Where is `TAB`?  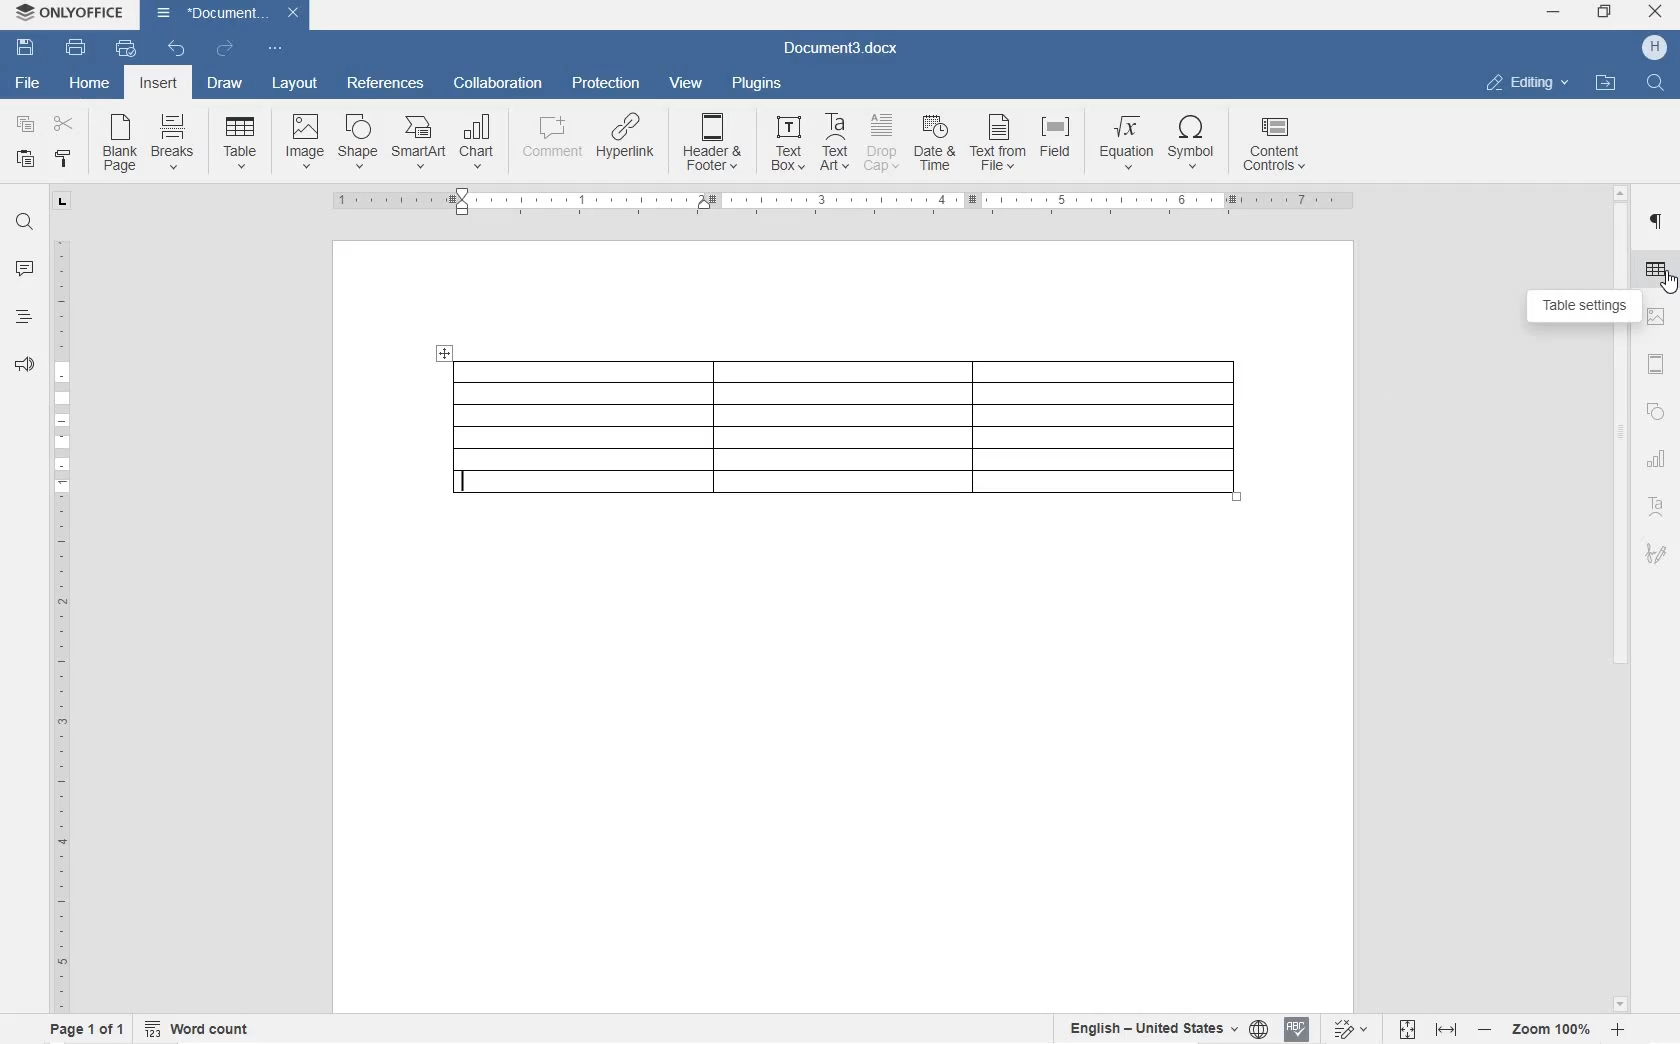
TAB is located at coordinates (63, 204).